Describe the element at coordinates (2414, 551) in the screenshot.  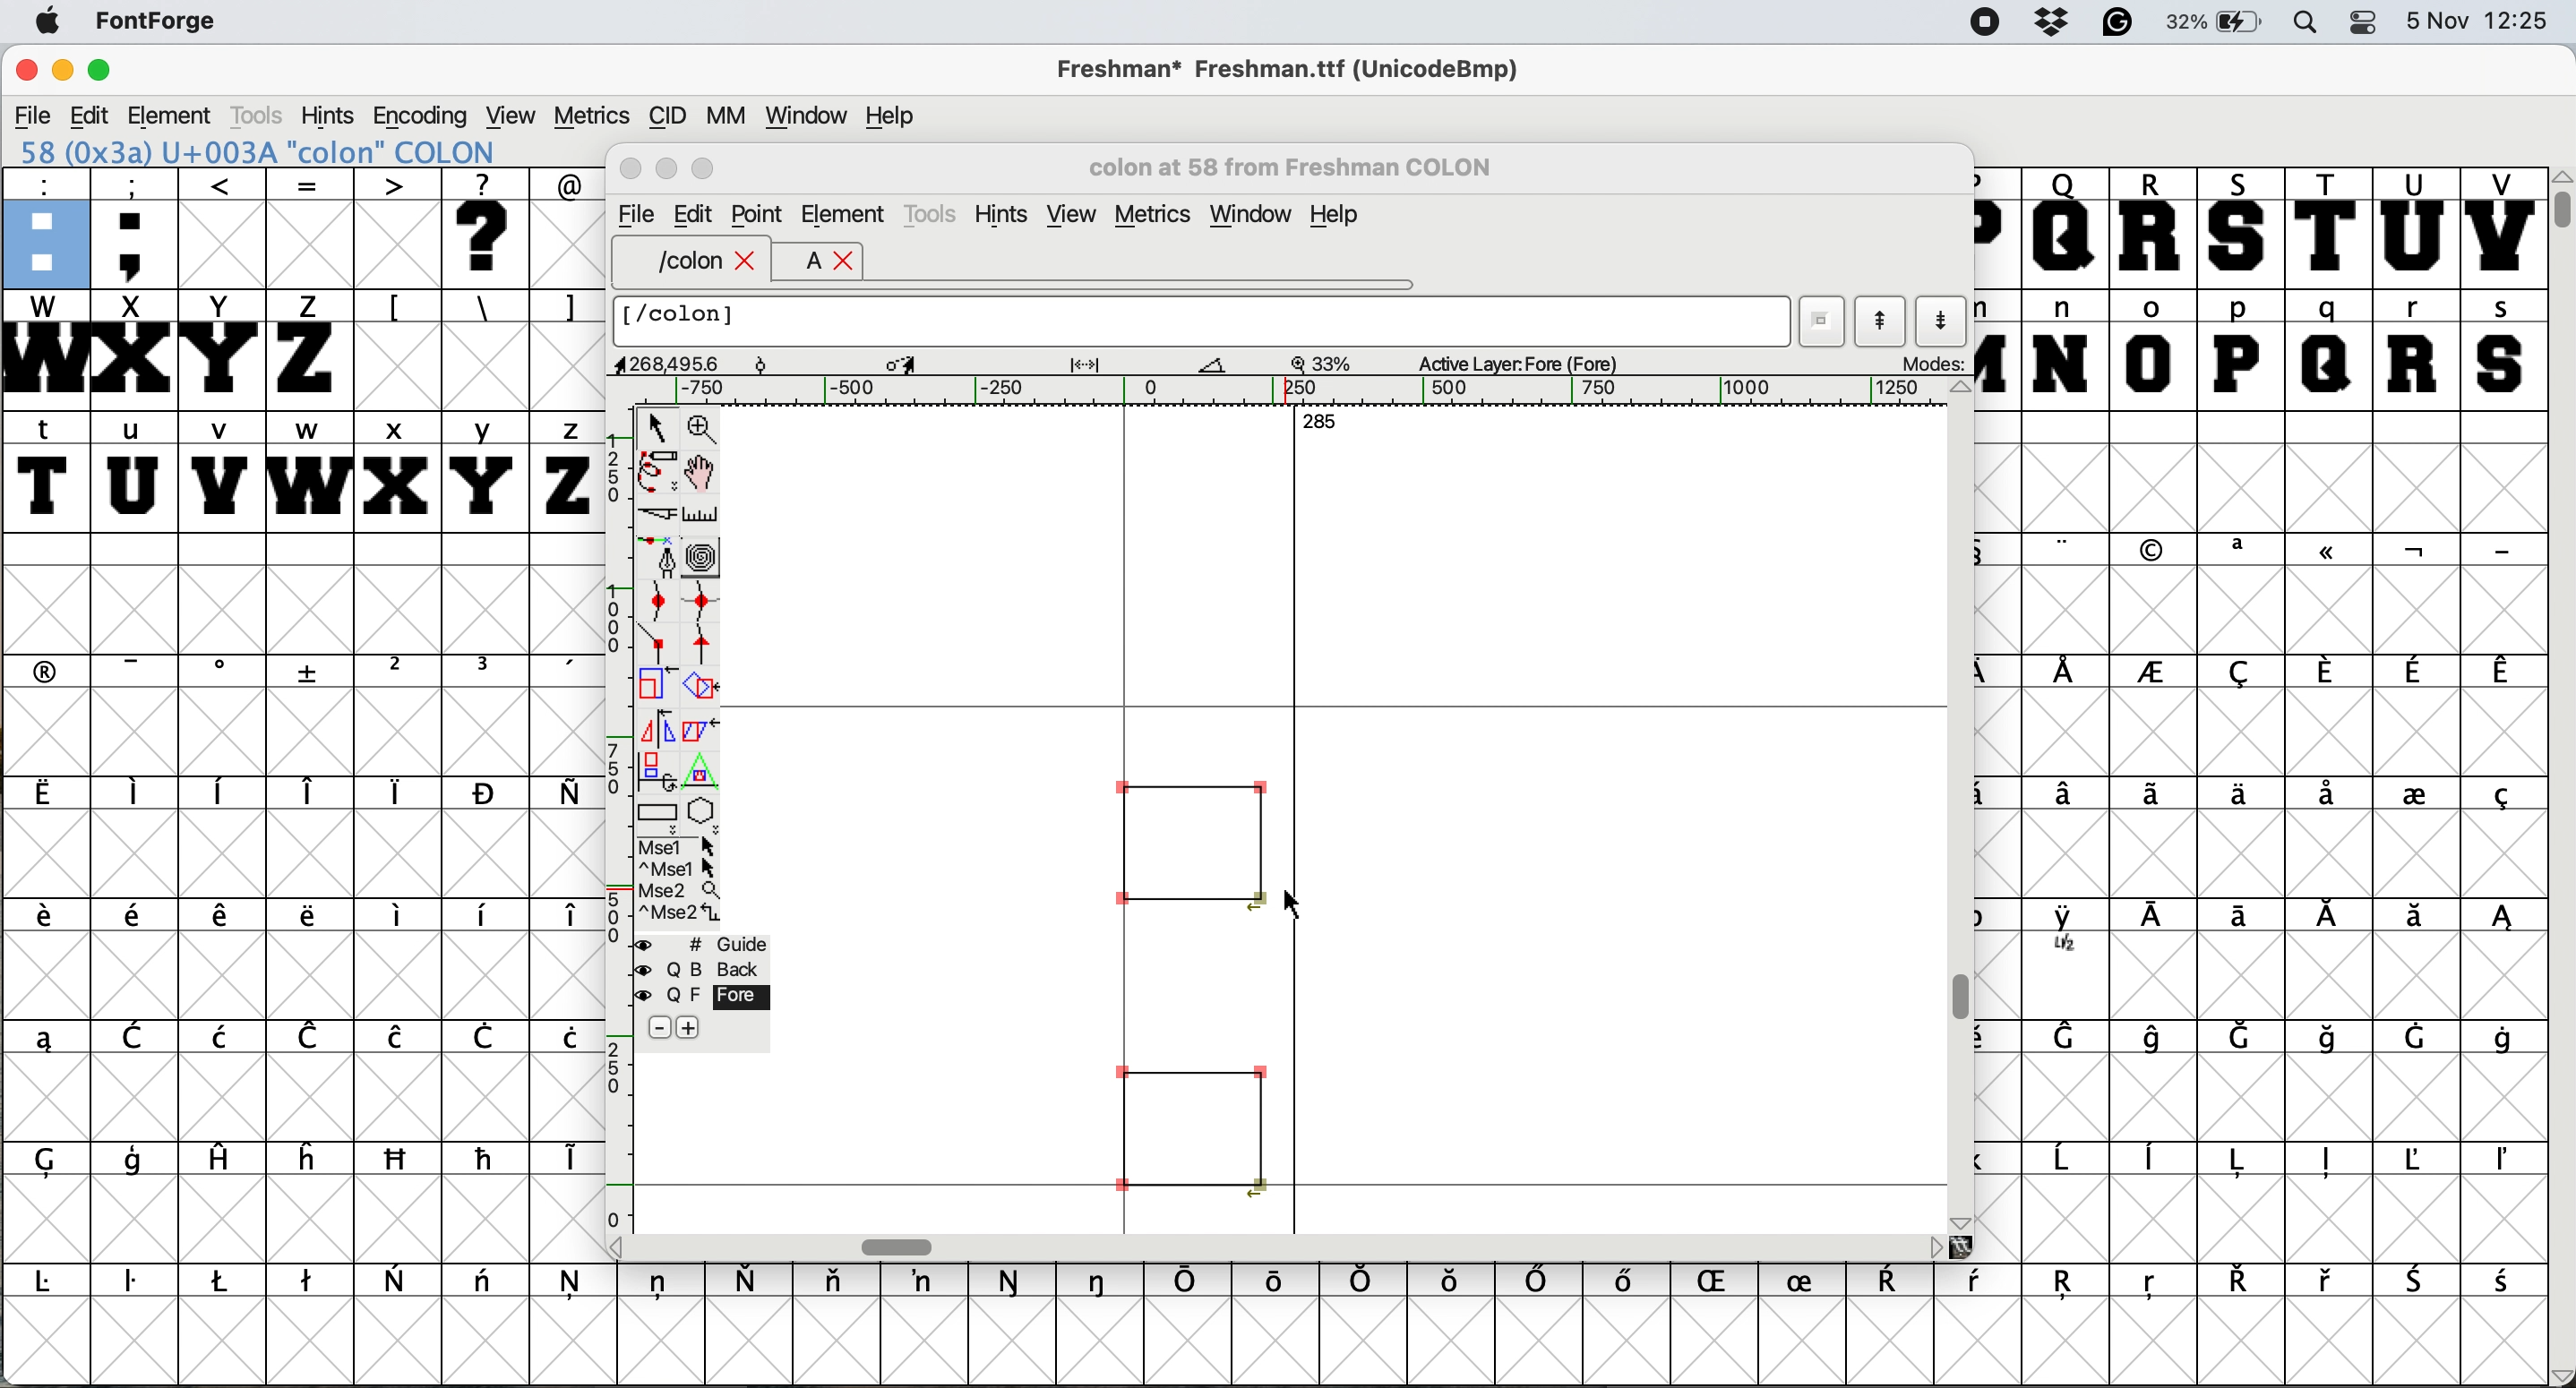
I see `symbol` at that location.